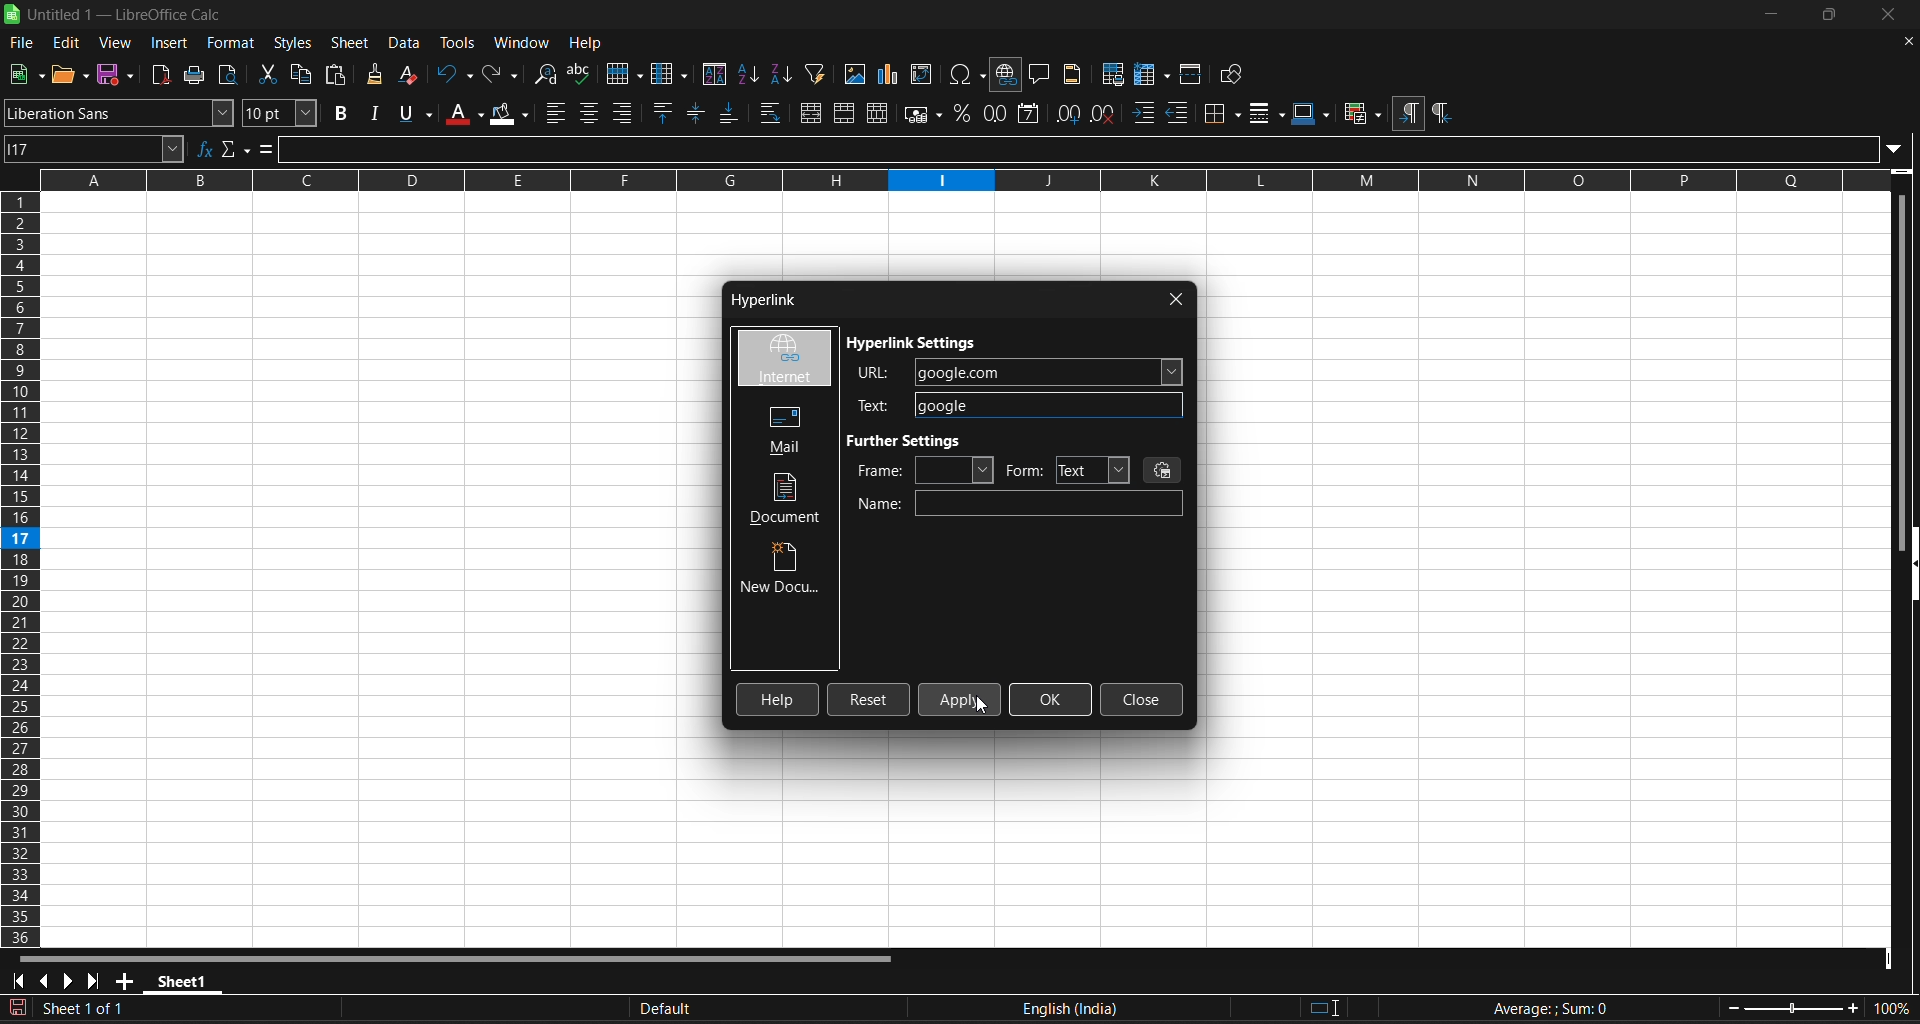 The height and width of the screenshot is (1024, 1920). I want to click on formula, so click(267, 148).